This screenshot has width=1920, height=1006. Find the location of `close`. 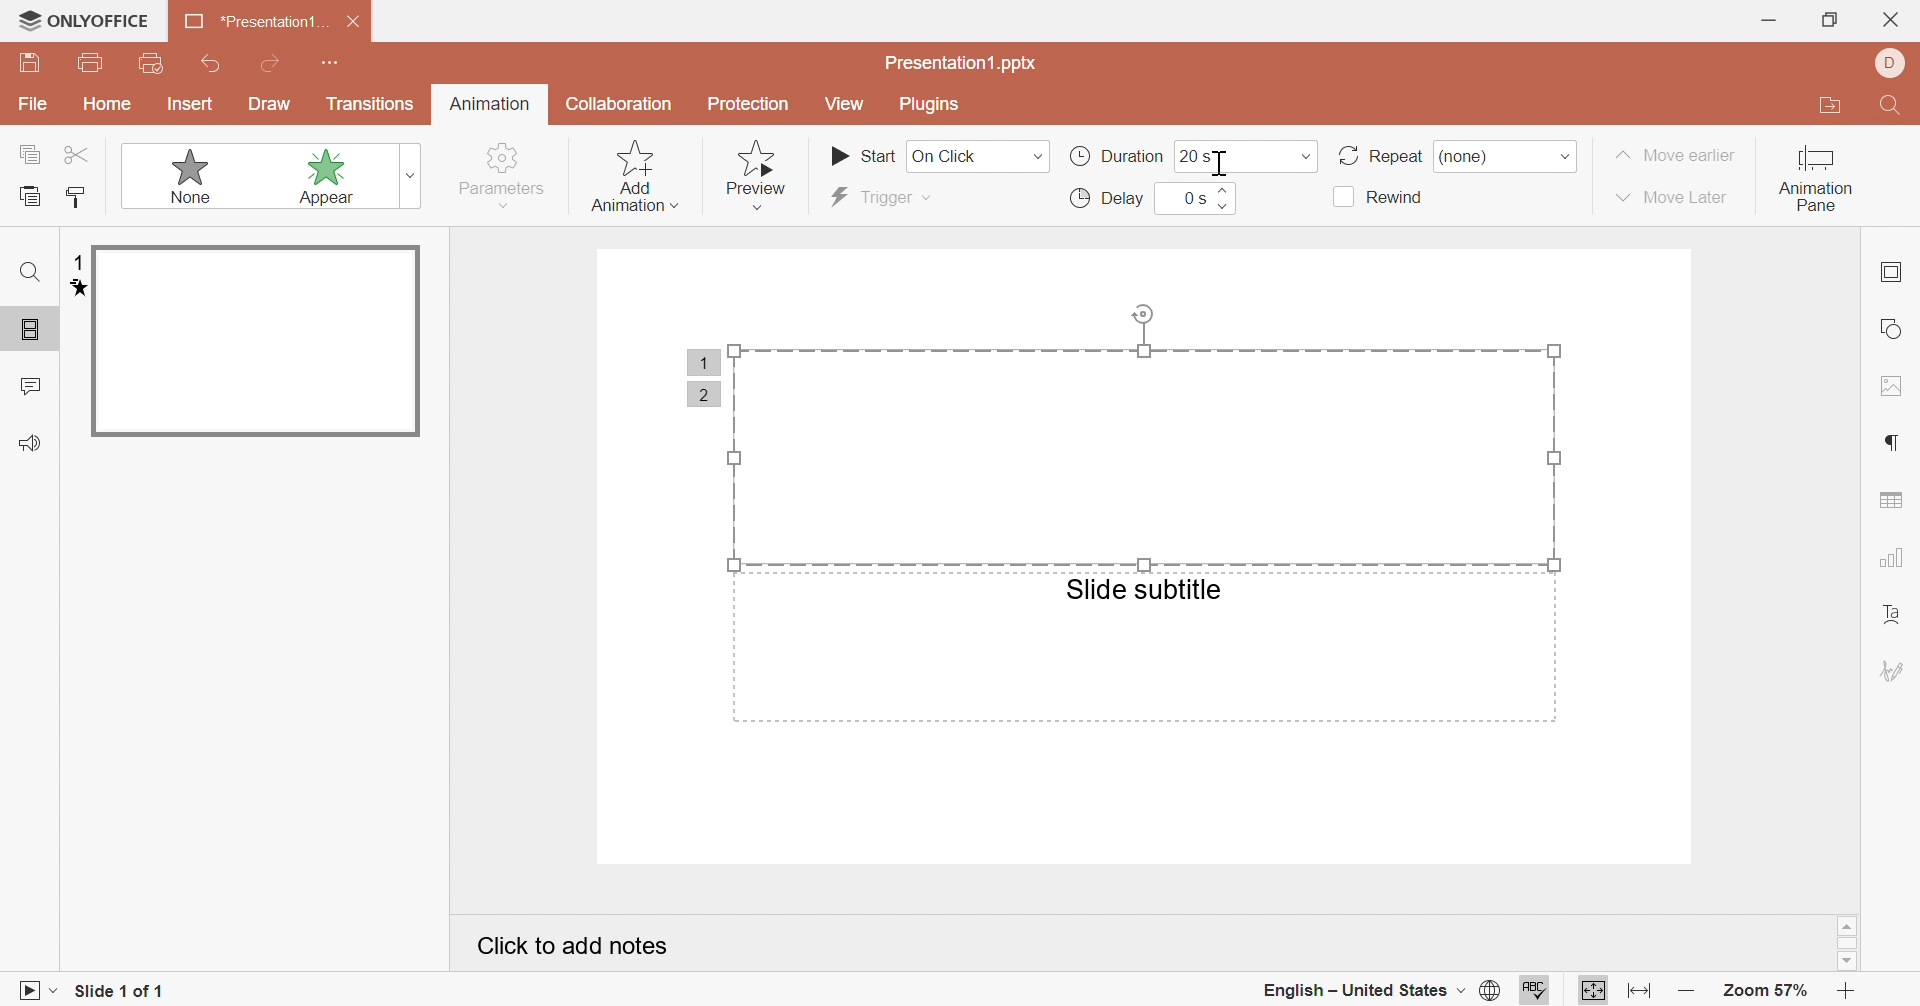

close is located at coordinates (1888, 19).